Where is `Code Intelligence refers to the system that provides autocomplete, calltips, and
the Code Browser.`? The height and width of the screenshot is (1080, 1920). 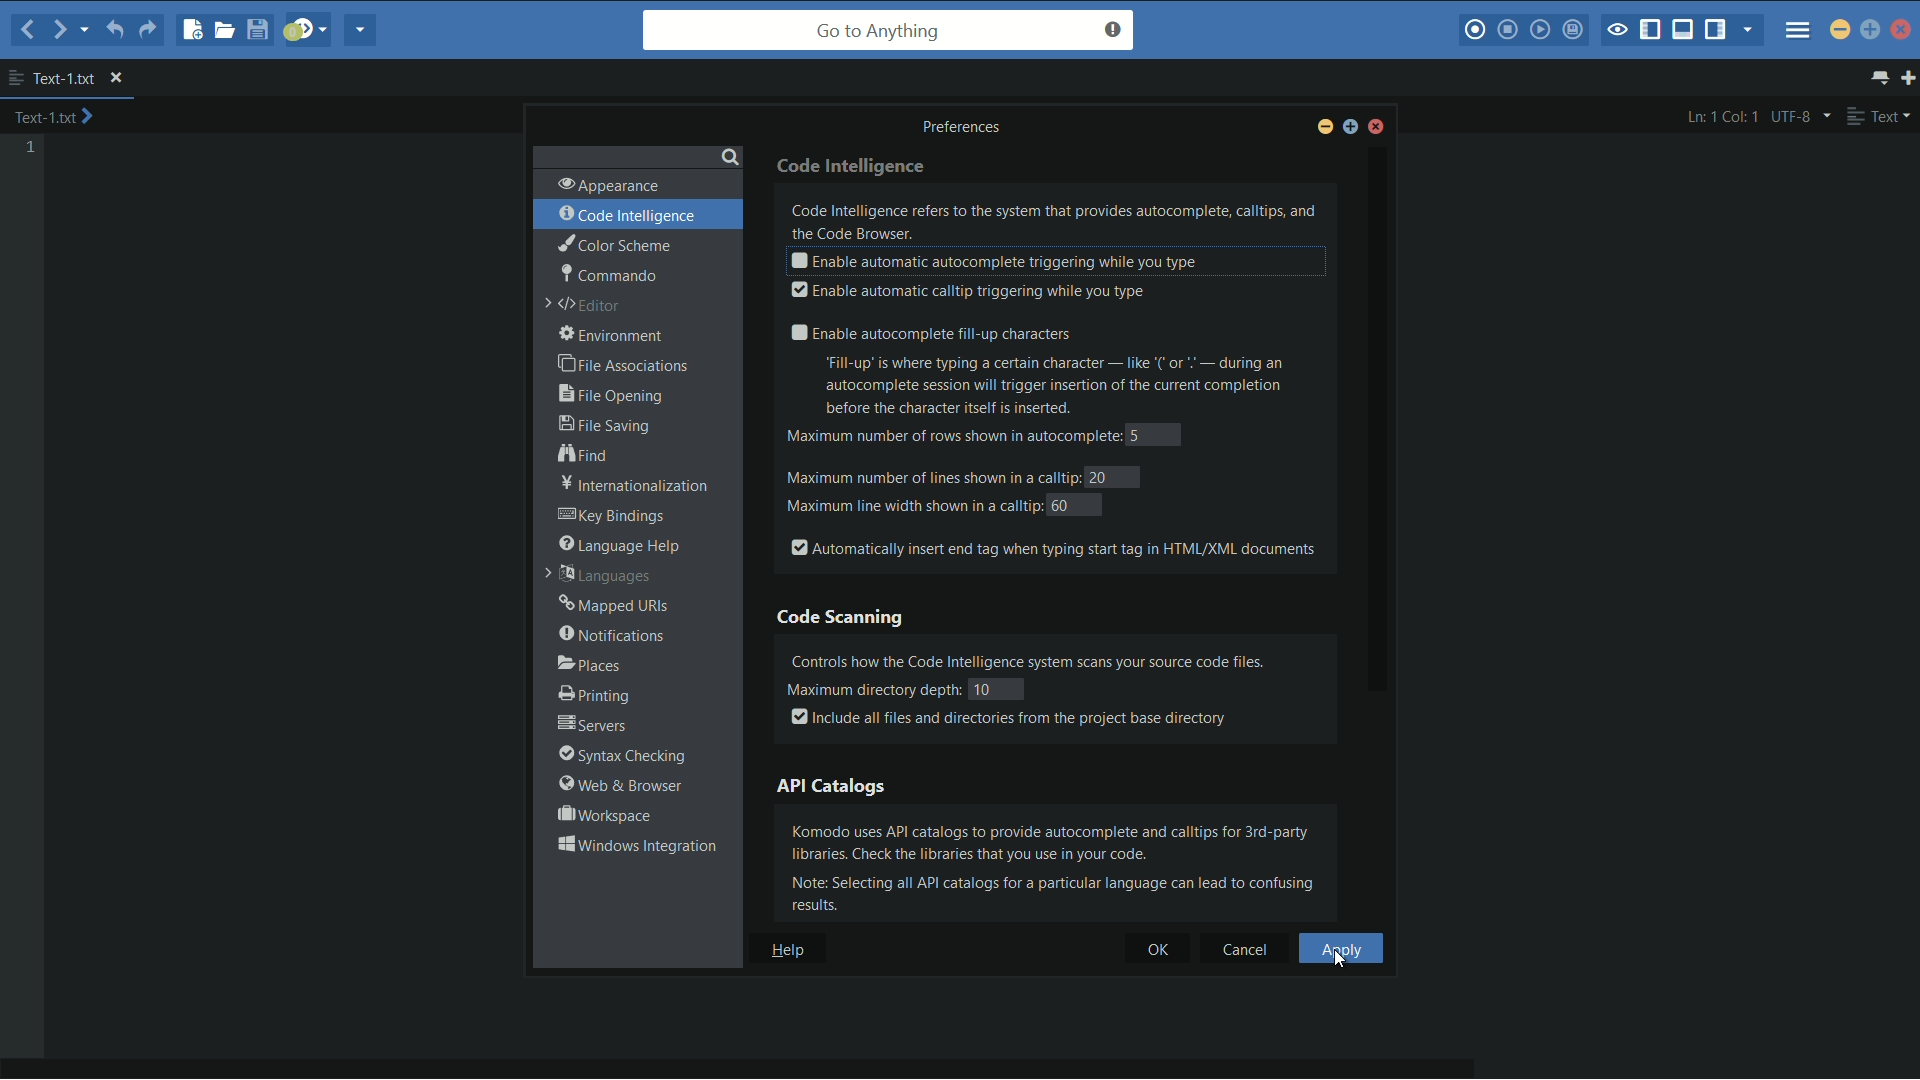 Code Intelligence refers to the system that provides autocomplete, calltips, and
the Code Browser. is located at coordinates (1056, 220).